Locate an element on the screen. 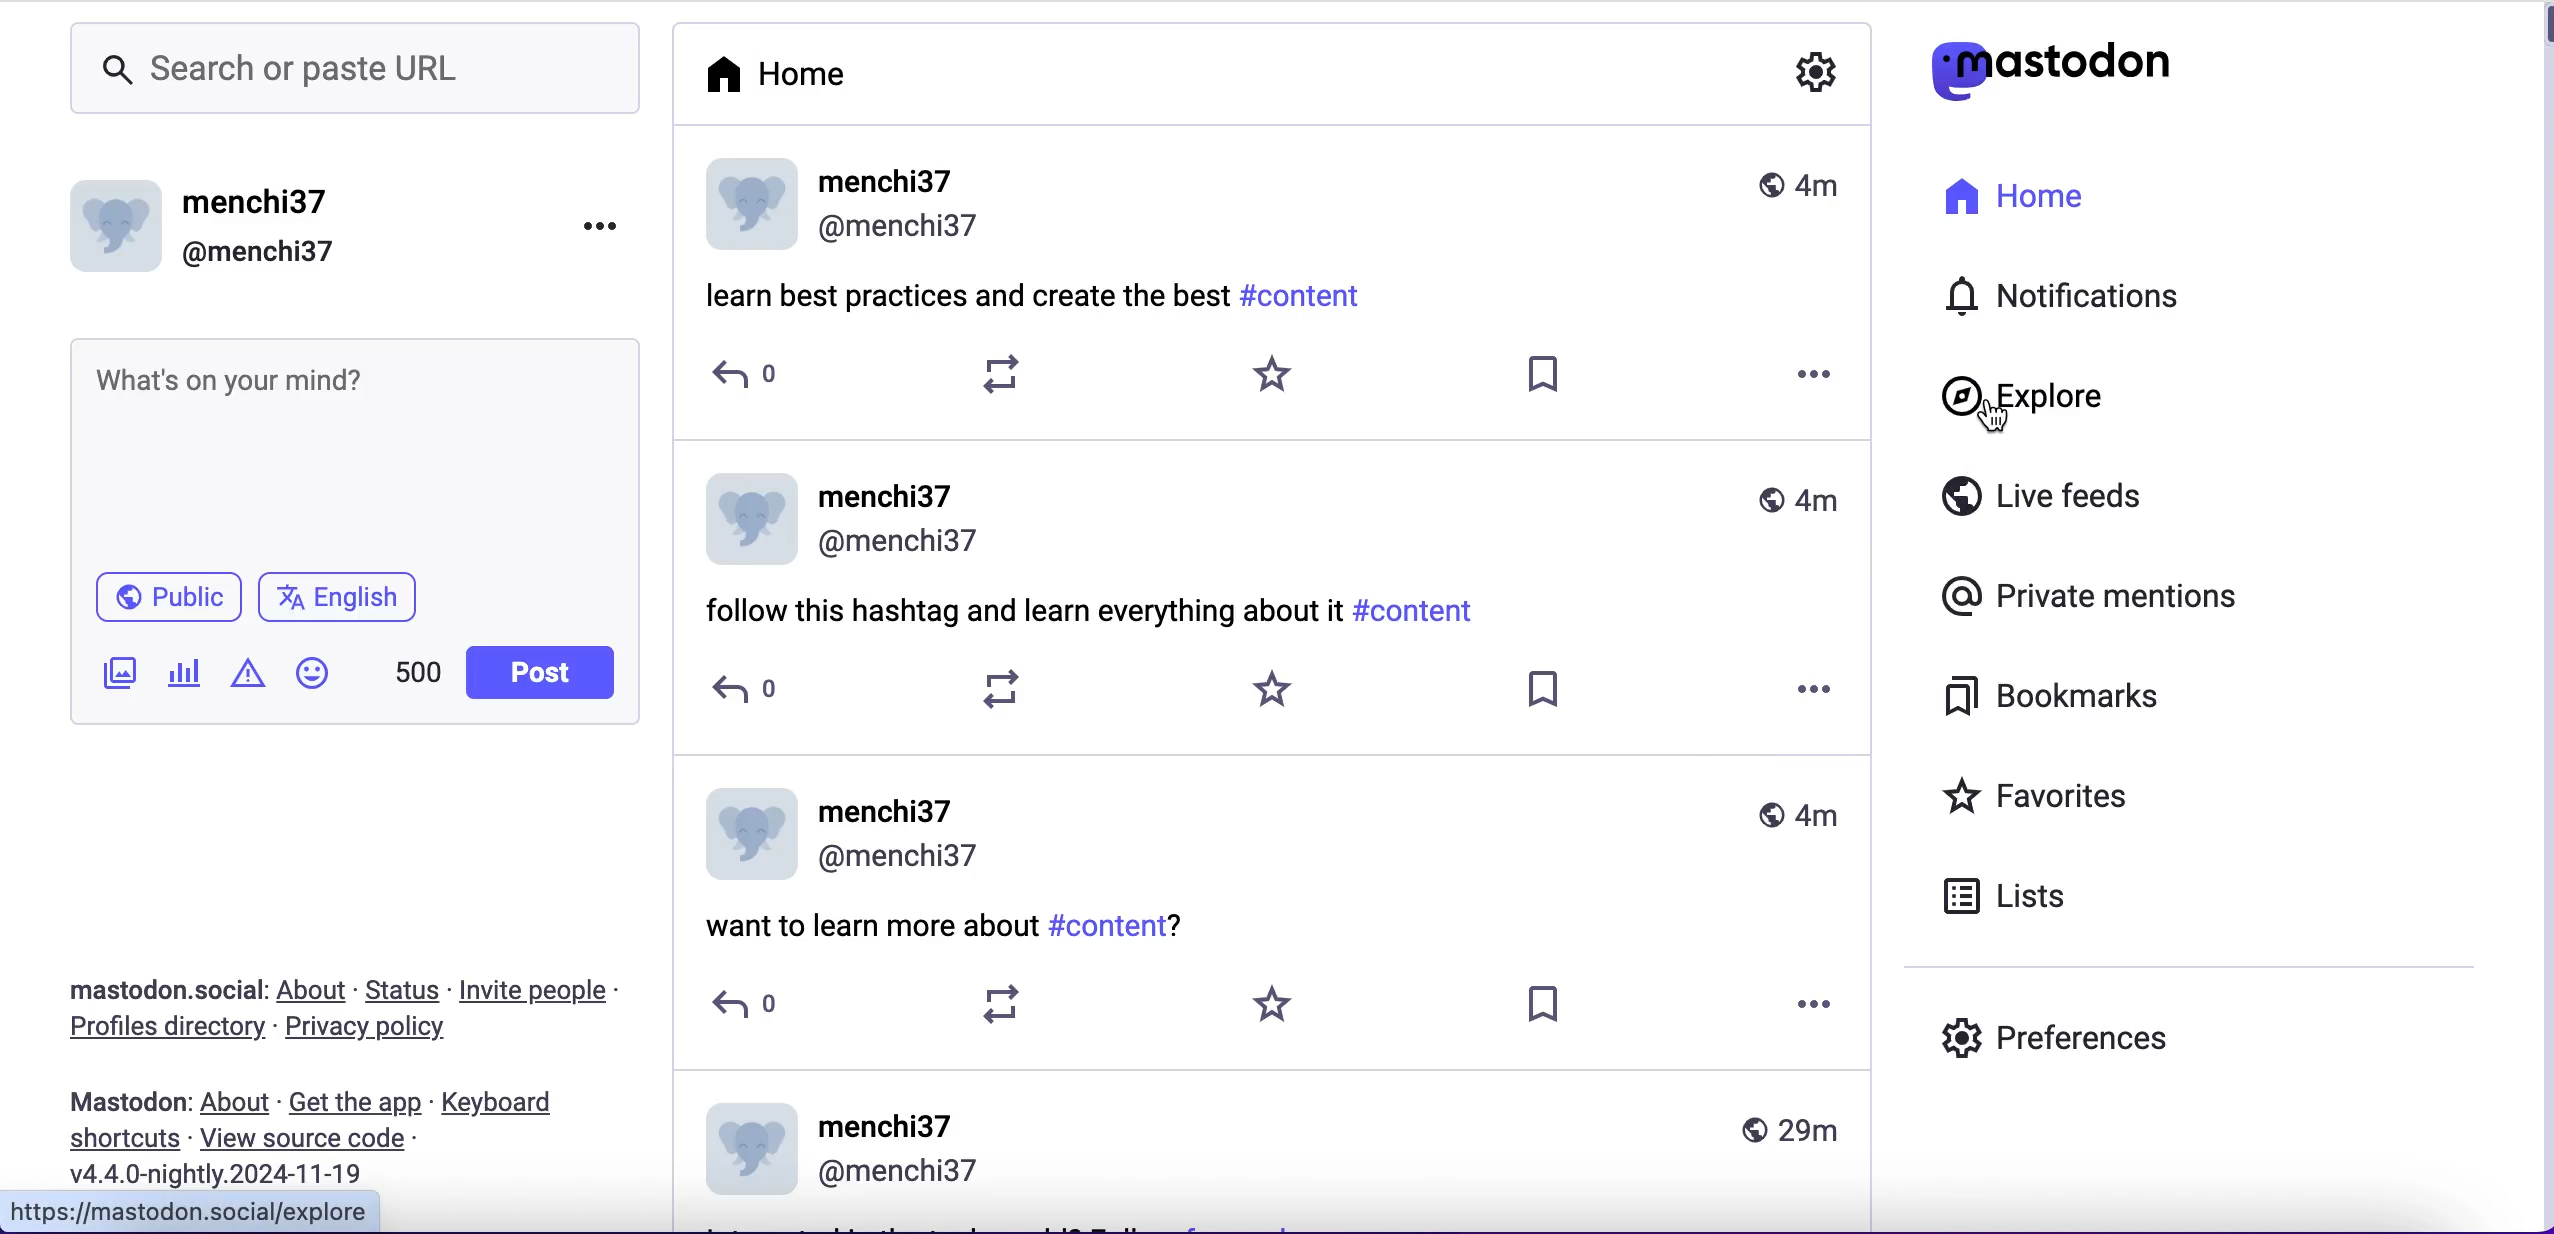 This screenshot has width=2554, height=1234. configuration is located at coordinates (1817, 74).